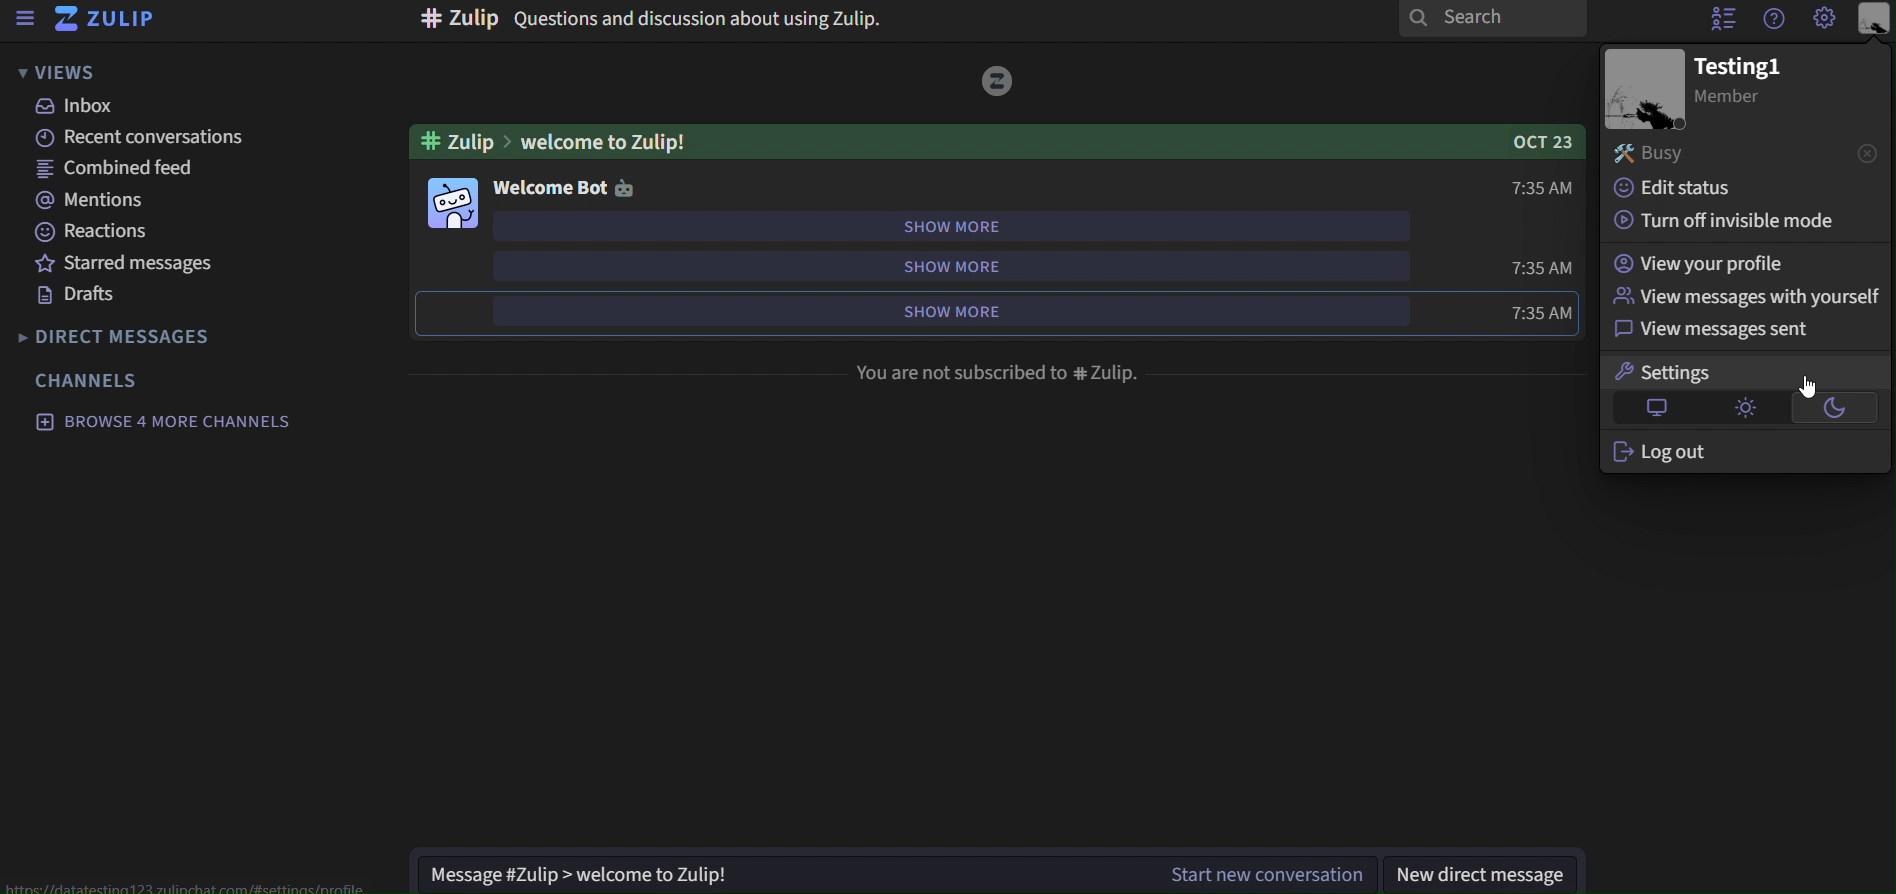 The width and height of the screenshot is (1896, 894). I want to click on turn off invisible mode, so click(1736, 219).